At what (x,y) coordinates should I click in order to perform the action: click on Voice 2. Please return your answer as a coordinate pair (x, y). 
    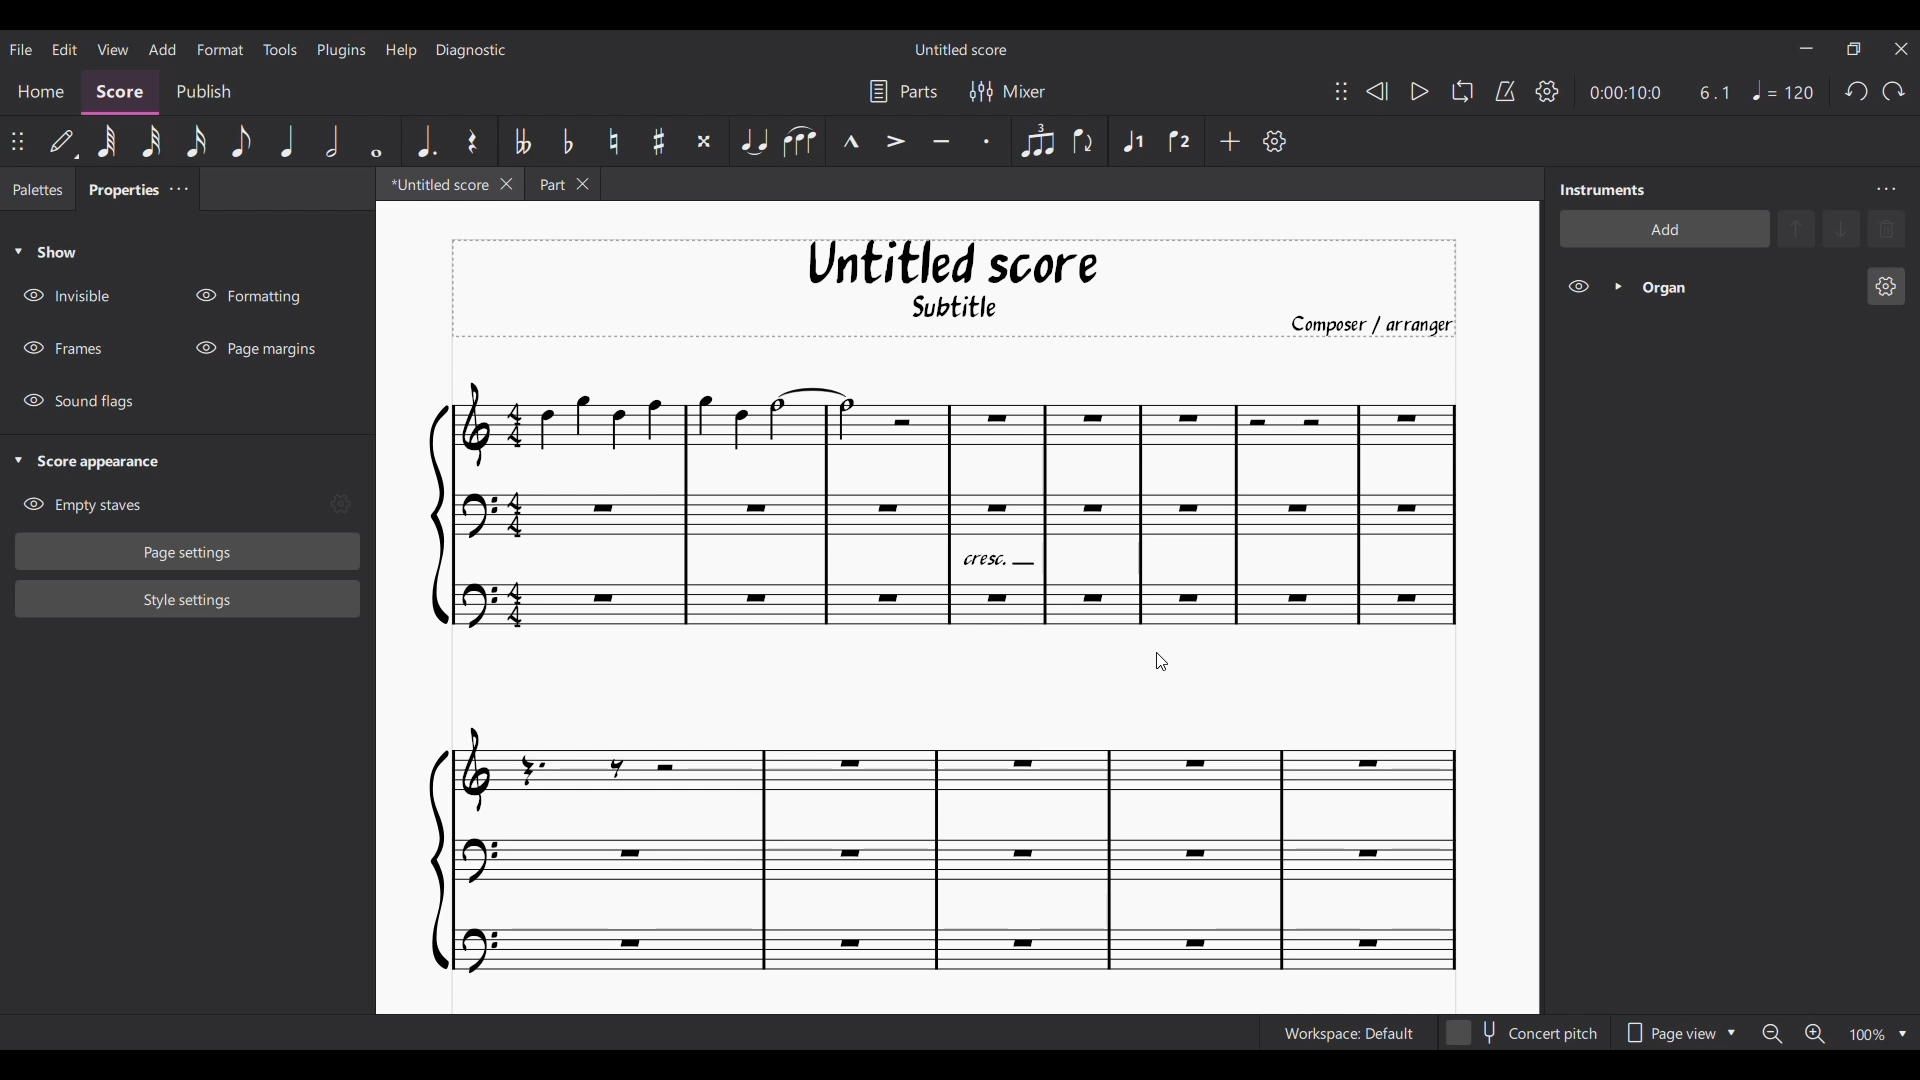
    Looking at the image, I should click on (1181, 141).